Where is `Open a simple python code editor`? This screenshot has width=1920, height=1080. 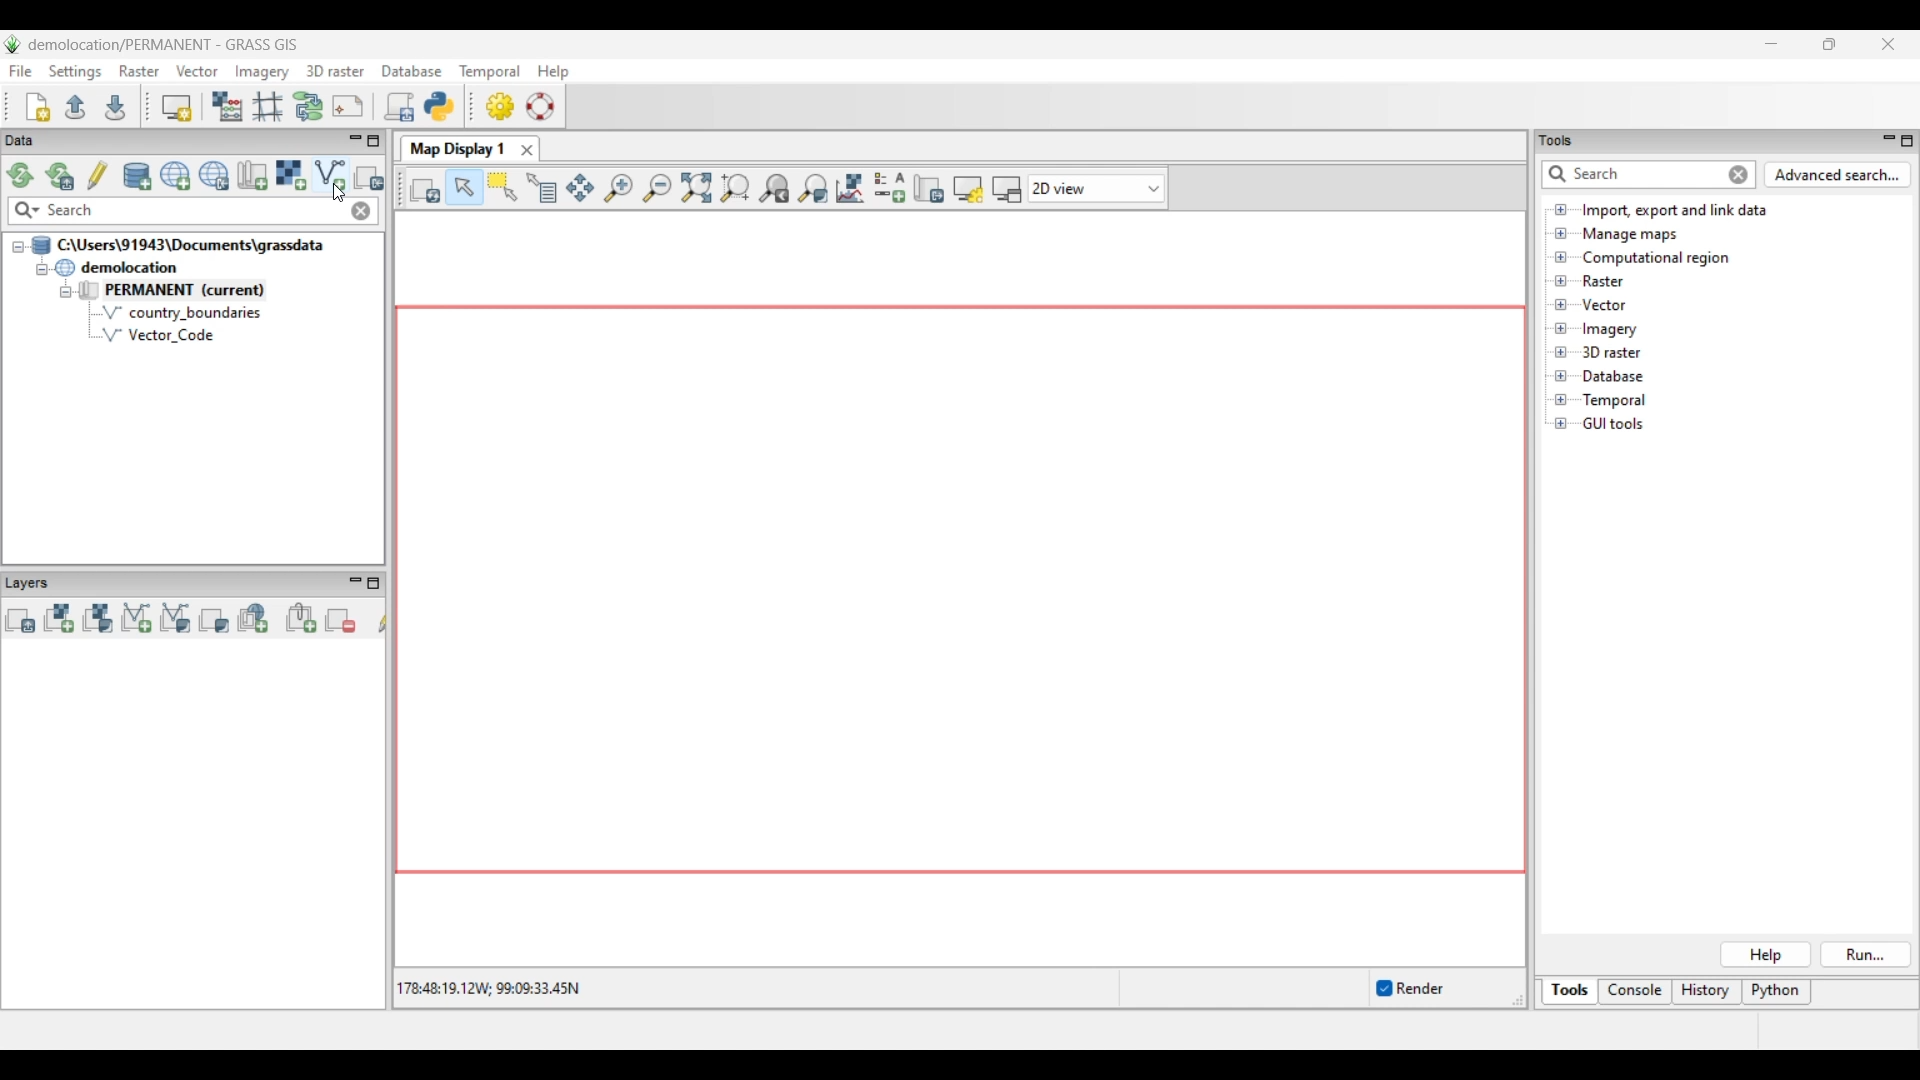 Open a simple python code editor is located at coordinates (439, 106).